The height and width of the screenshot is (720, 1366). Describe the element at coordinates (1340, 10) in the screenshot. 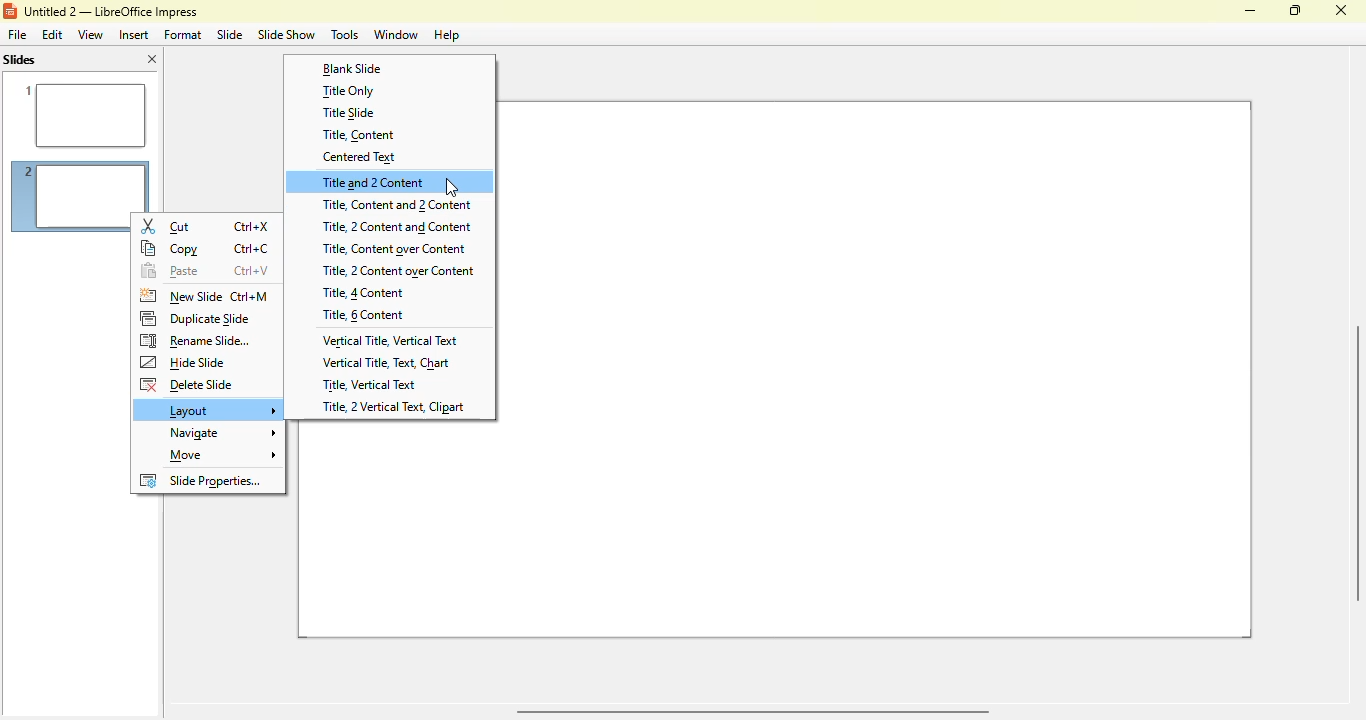

I see `close` at that location.